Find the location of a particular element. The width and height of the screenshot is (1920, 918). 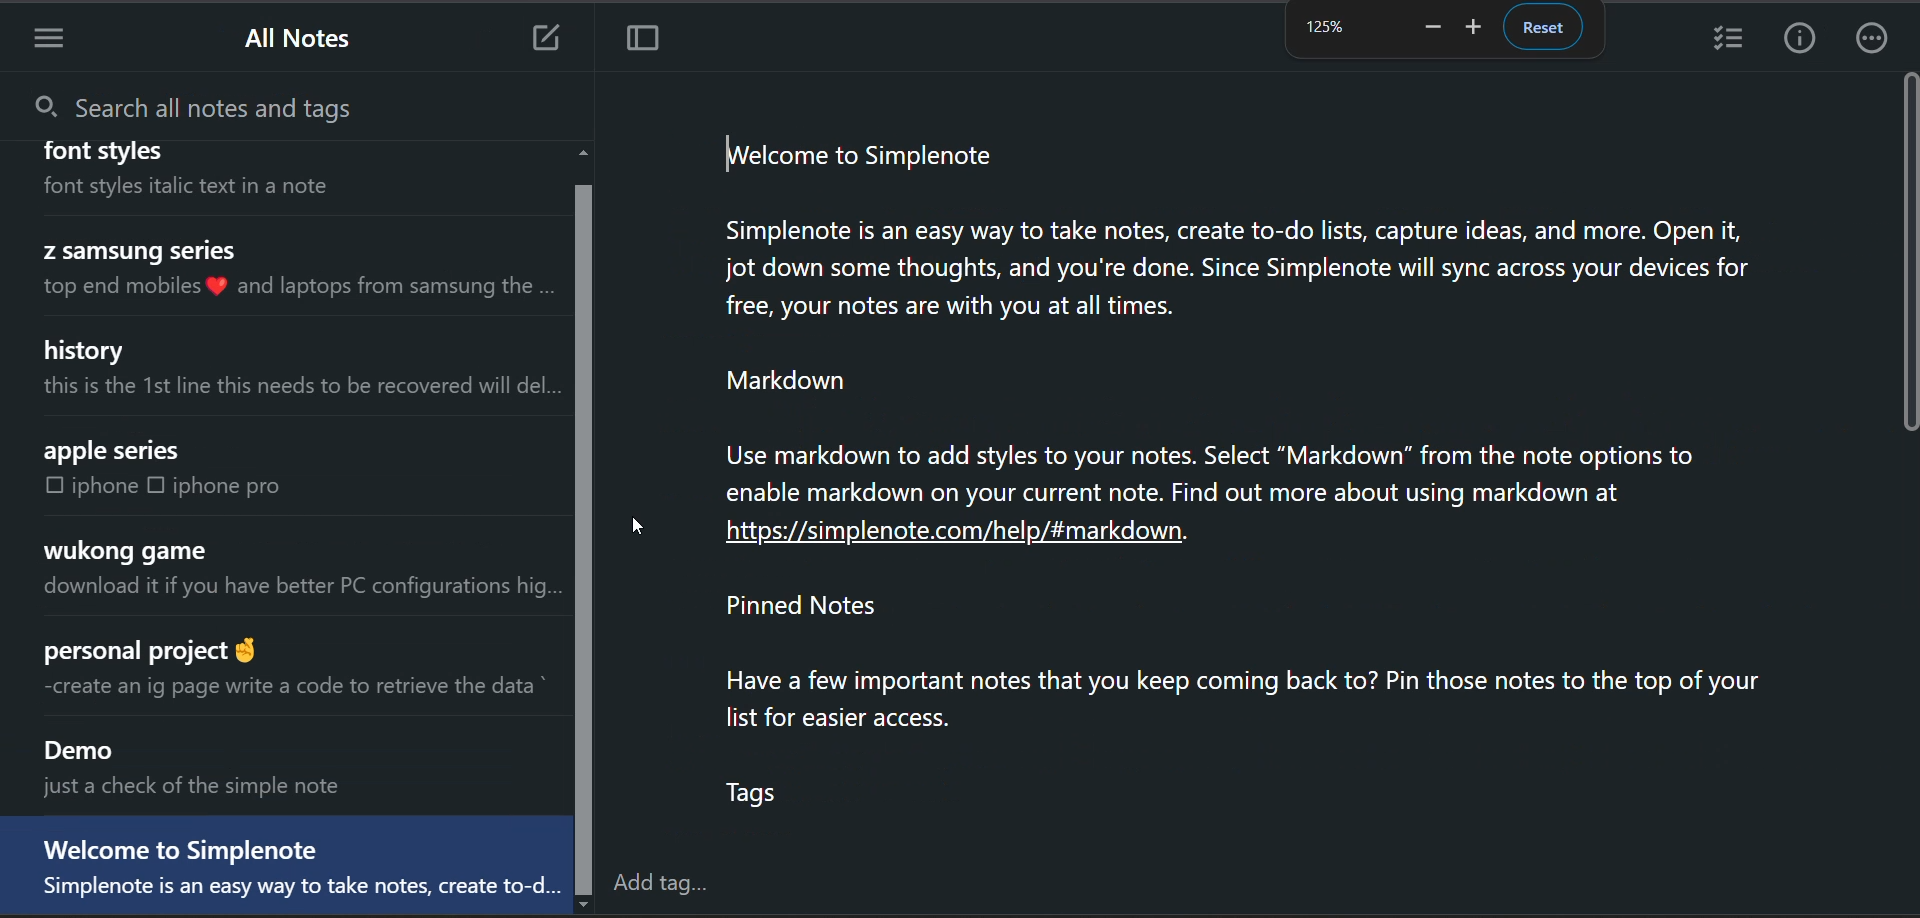

actions is located at coordinates (1877, 36).